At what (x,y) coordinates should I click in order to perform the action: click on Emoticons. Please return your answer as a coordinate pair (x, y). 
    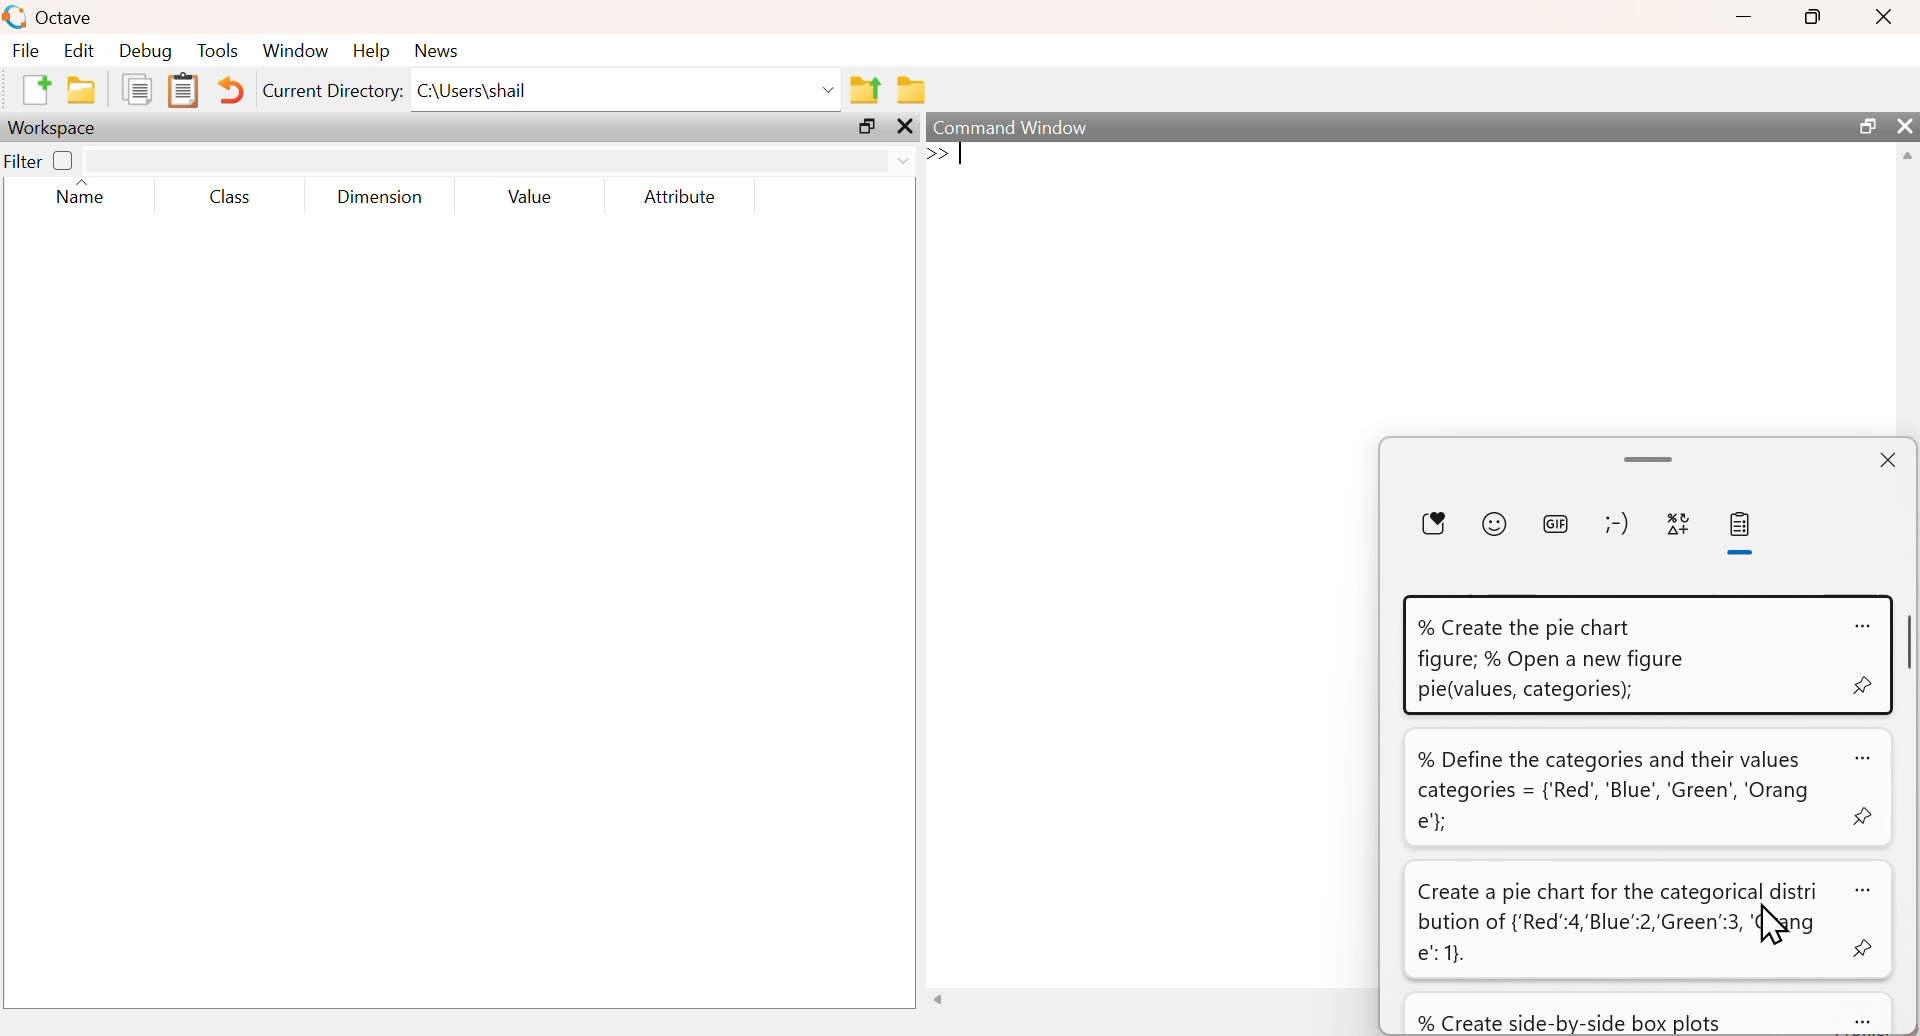
    Looking at the image, I should click on (1617, 523).